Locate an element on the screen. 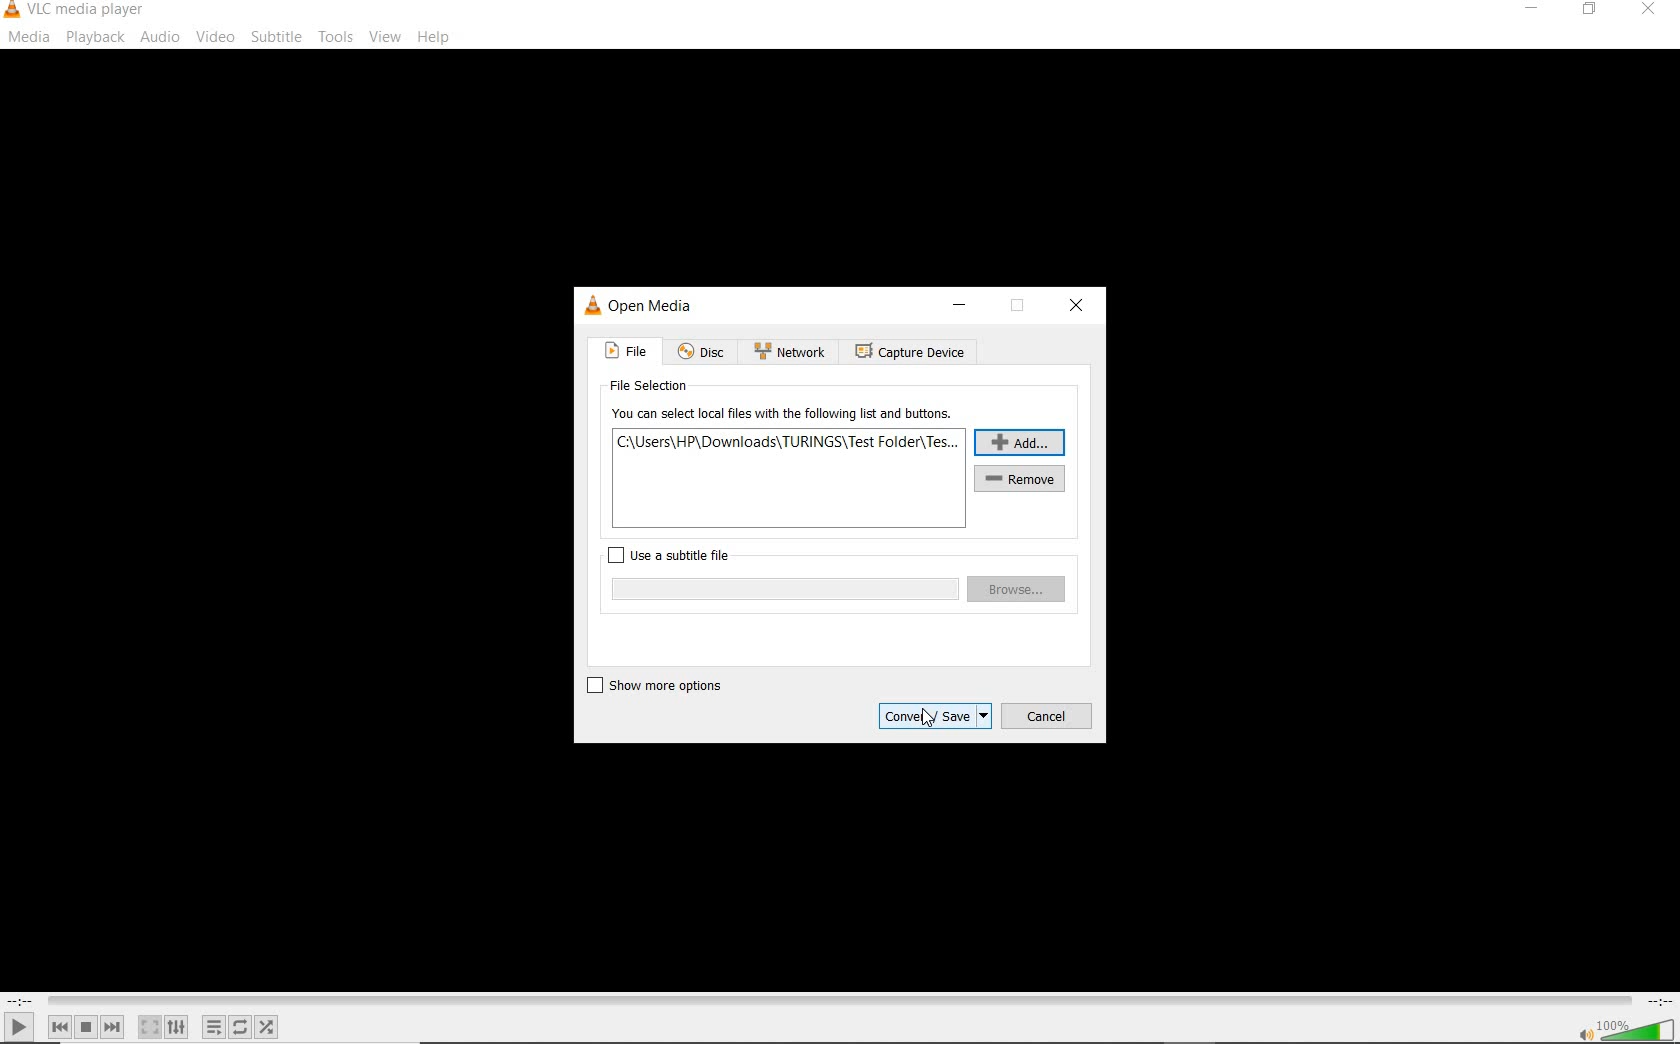 Image resolution: width=1680 pixels, height=1044 pixels. use a subtitle file is located at coordinates (673, 555).